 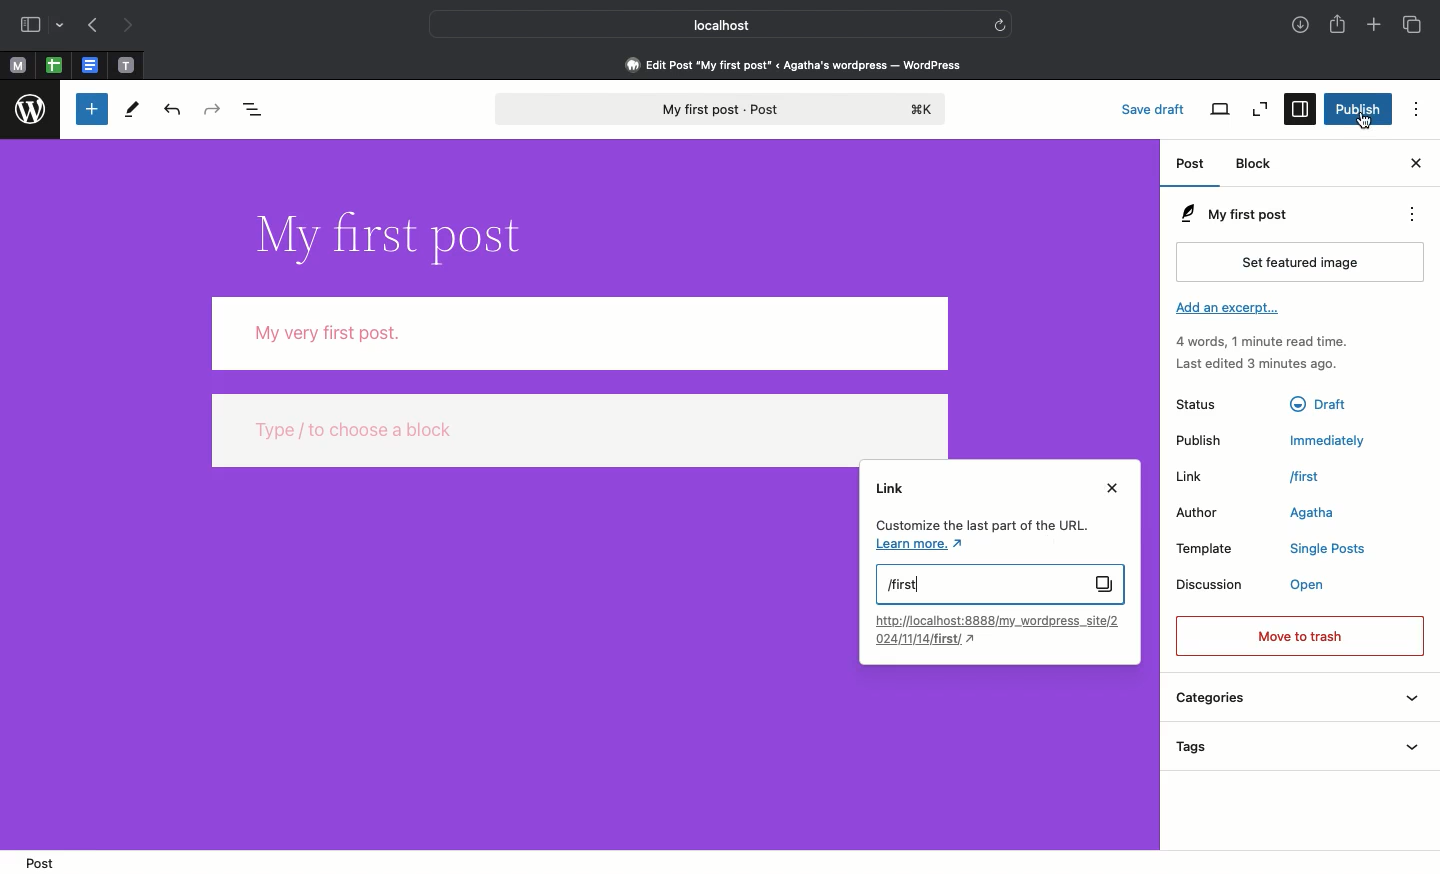 What do you see at coordinates (1300, 637) in the screenshot?
I see `Move to trash` at bounding box center [1300, 637].